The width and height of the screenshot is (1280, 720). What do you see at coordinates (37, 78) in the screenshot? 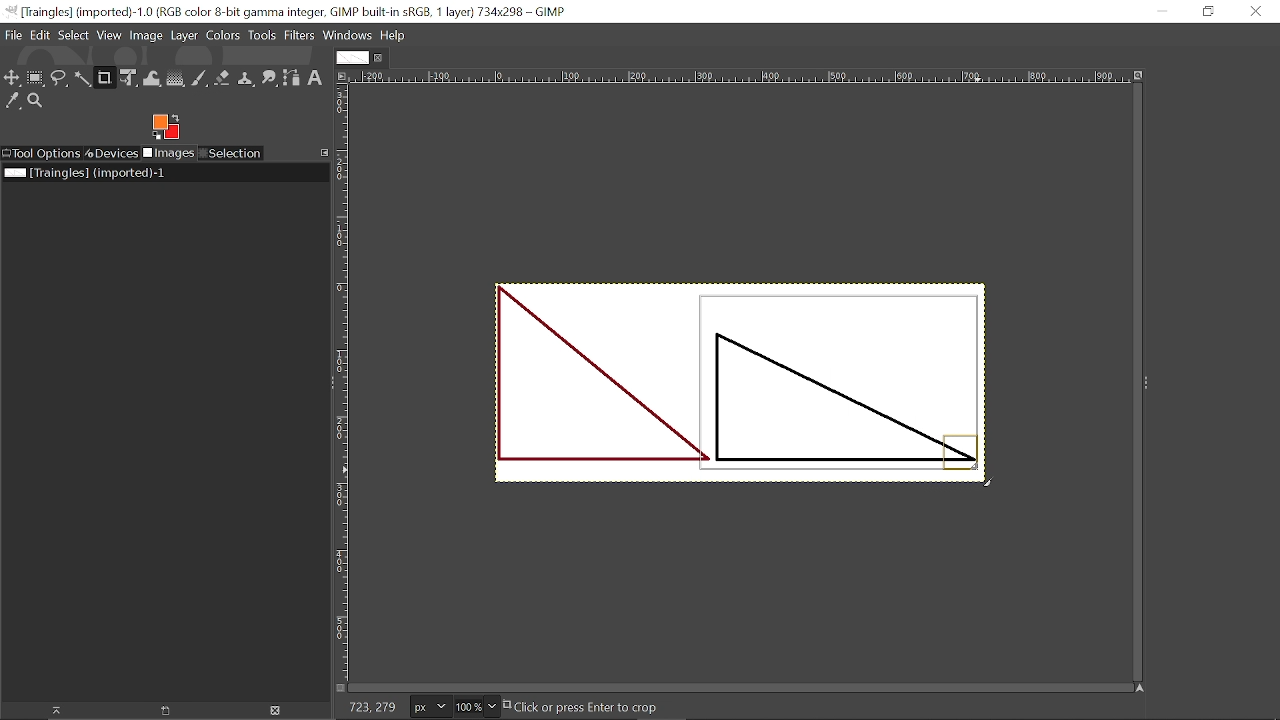
I see `rectangle select tool` at bounding box center [37, 78].